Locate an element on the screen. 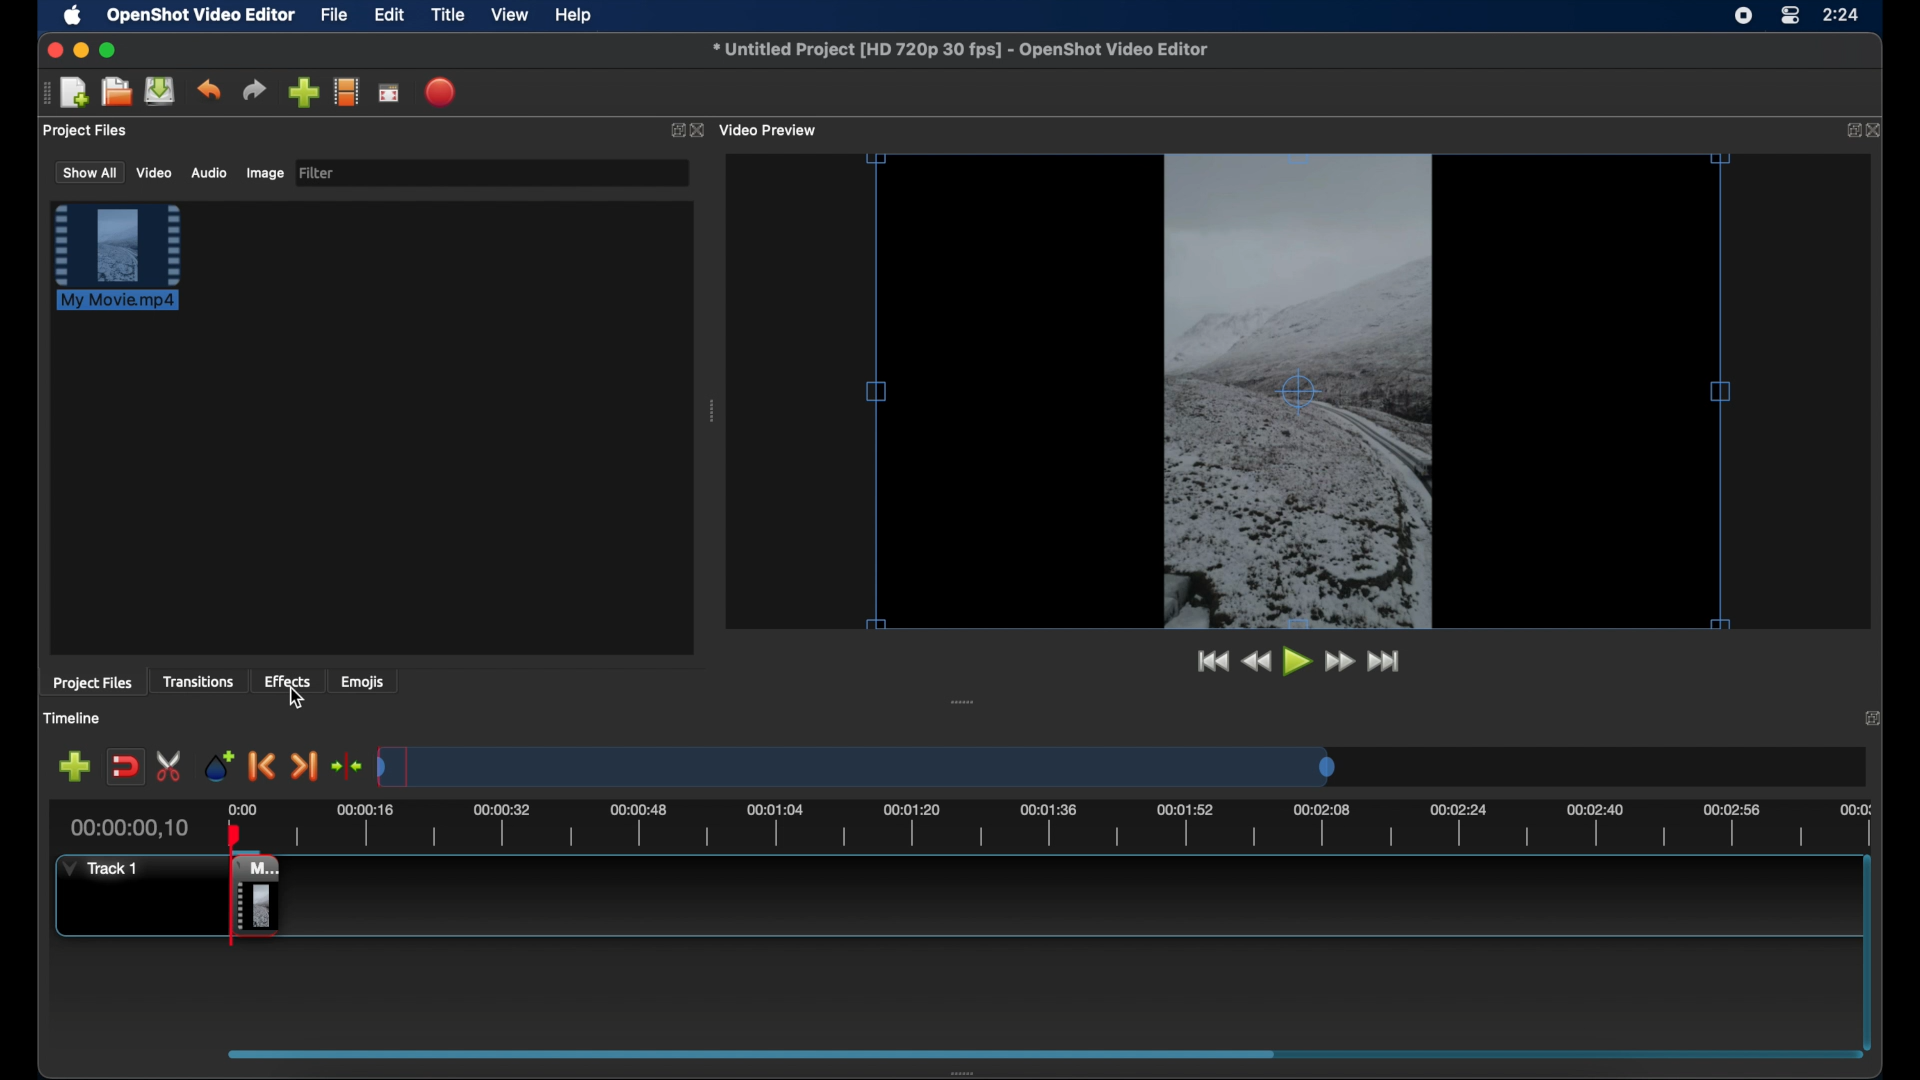 This screenshot has height=1080, width=1920. close is located at coordinates (1877, 129).